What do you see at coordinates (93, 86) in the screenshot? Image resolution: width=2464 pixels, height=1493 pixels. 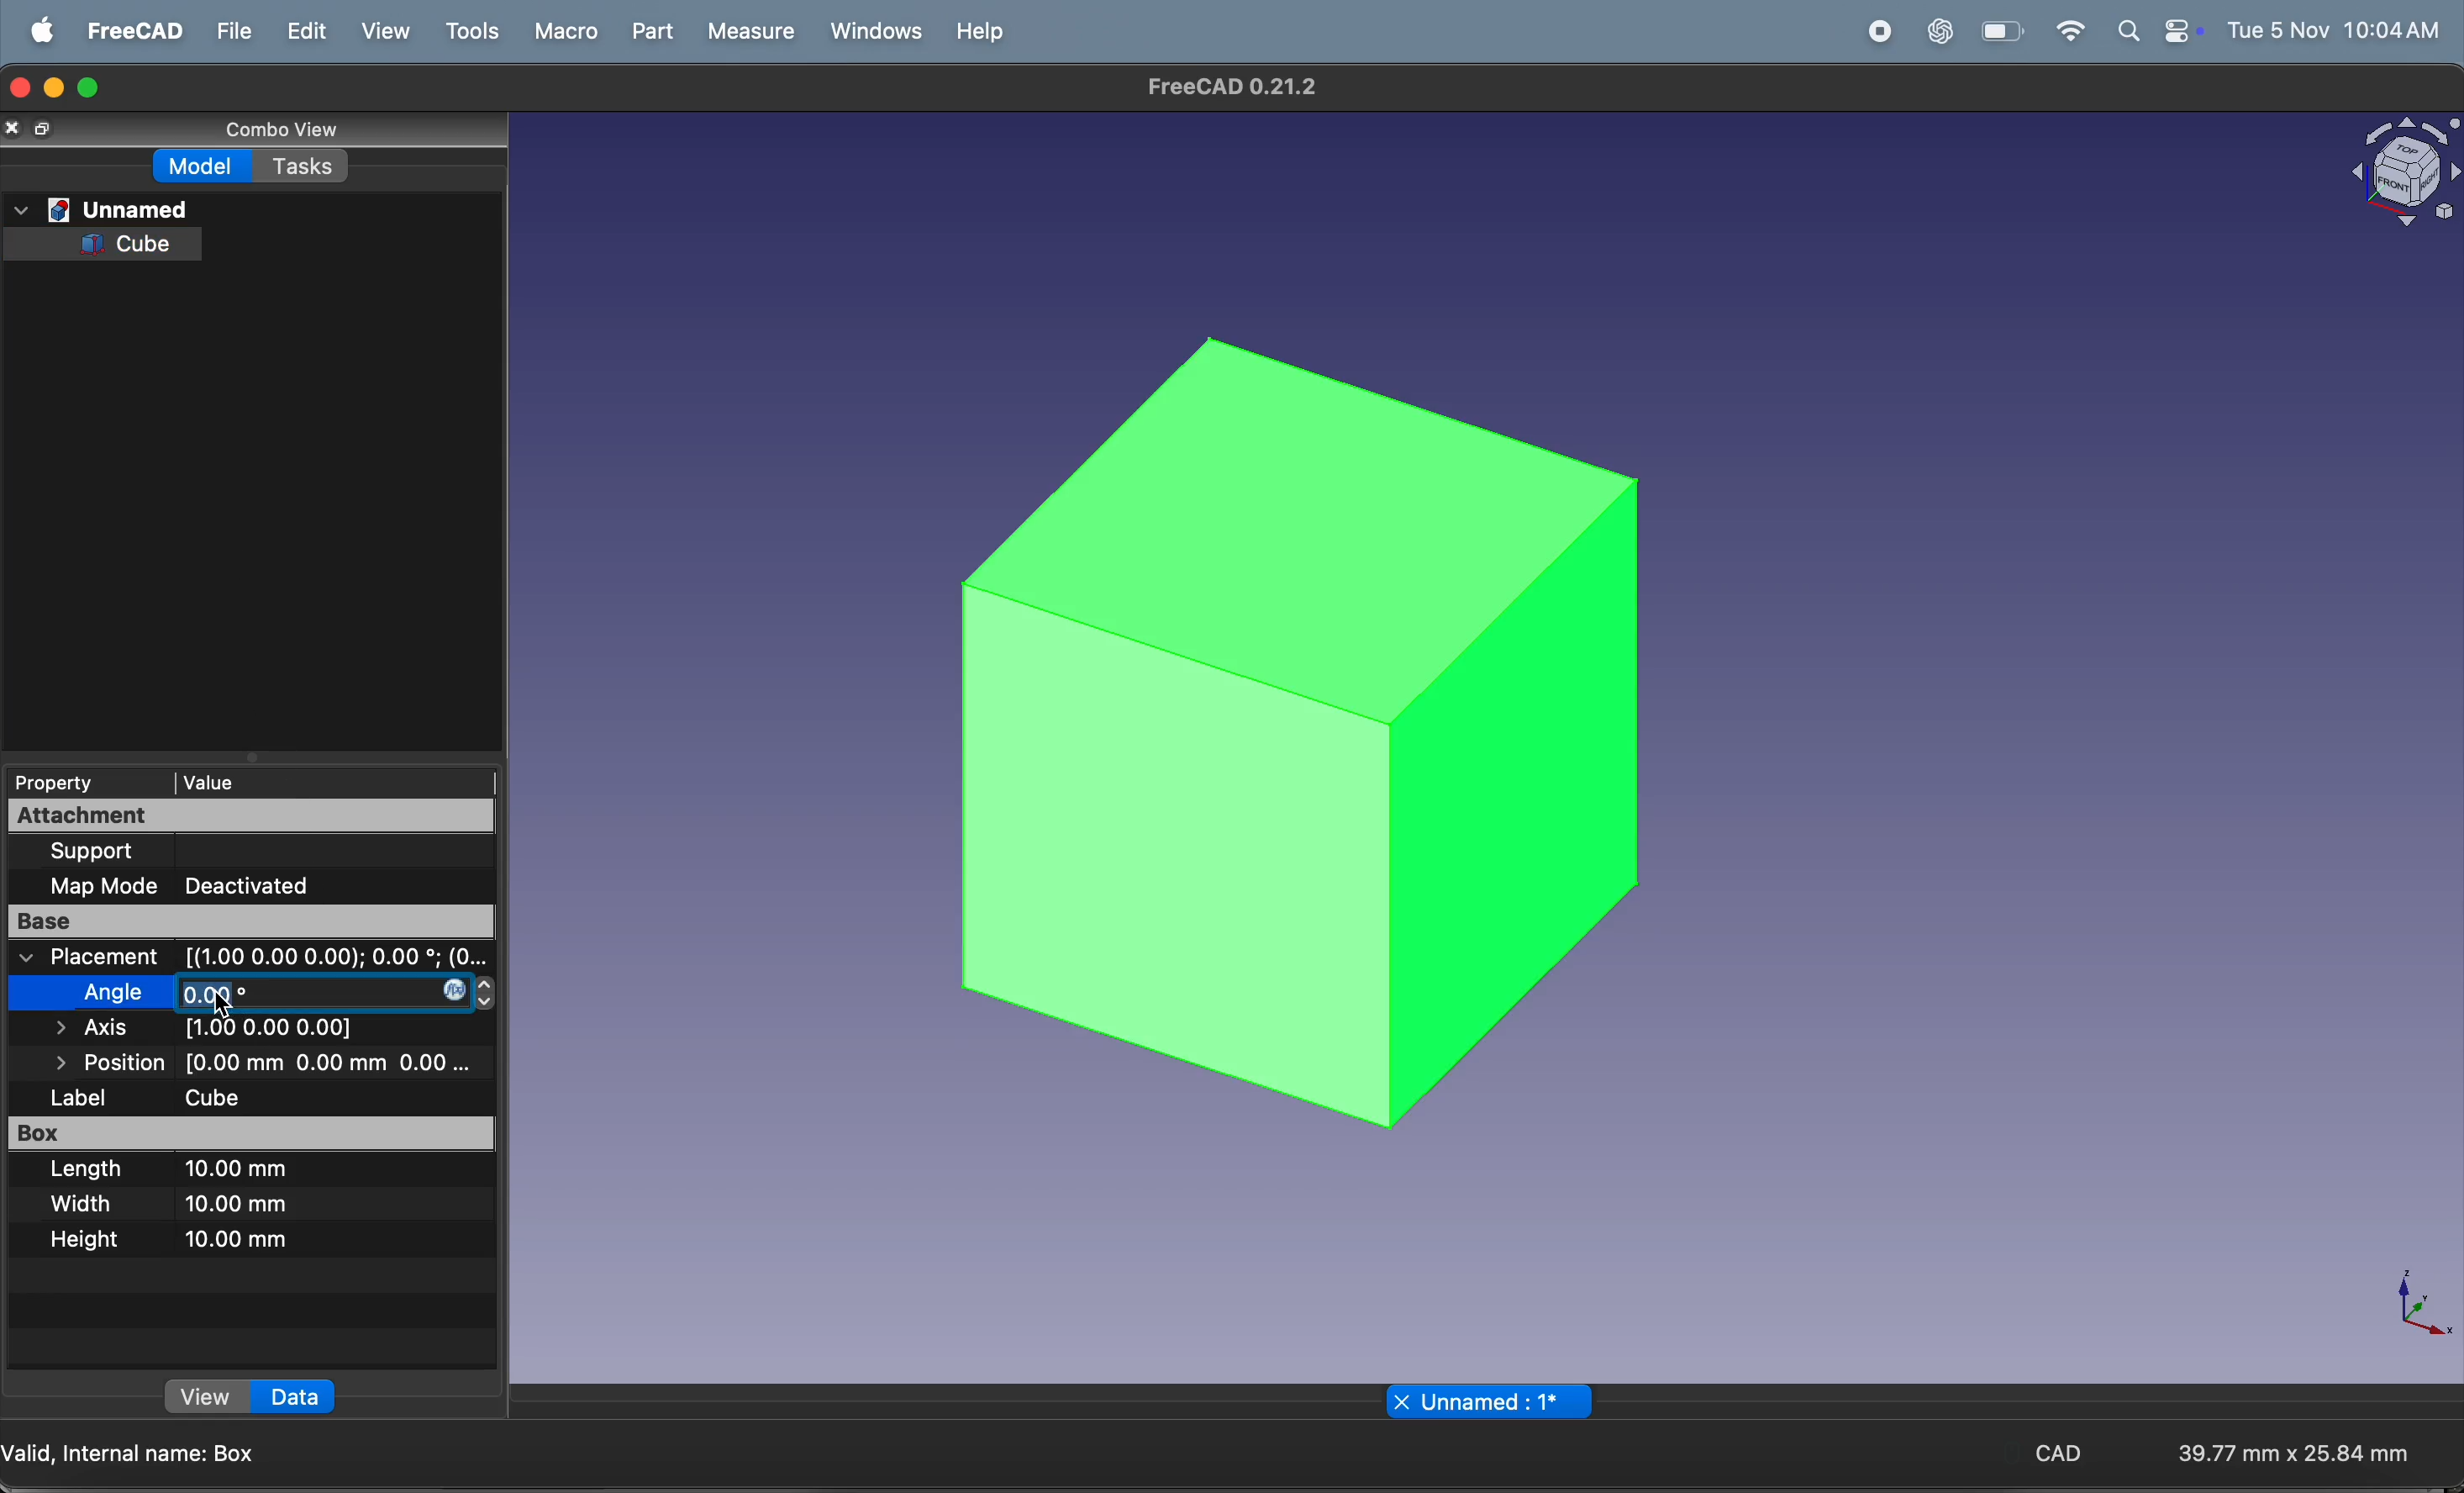 I see `maximize` at bounding box center [93, 86].